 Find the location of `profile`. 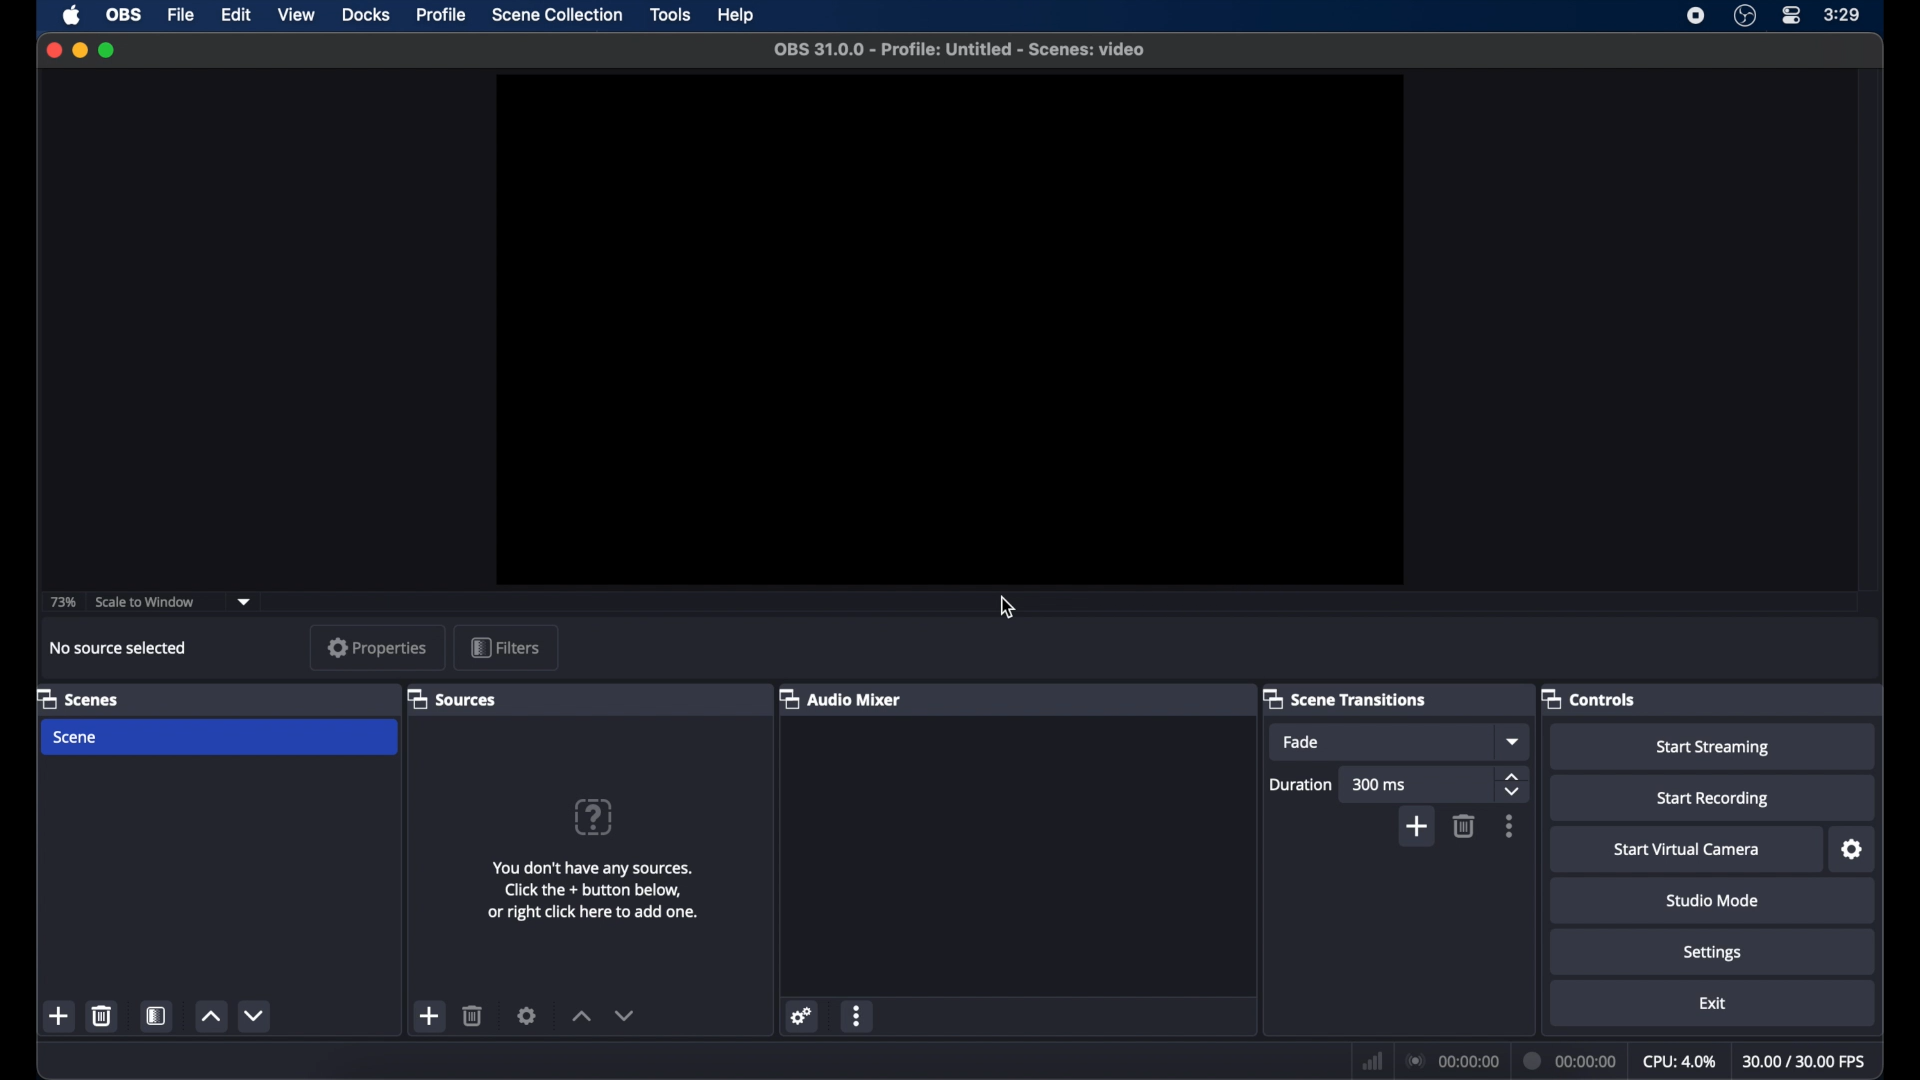

profile is located at coordinates (442, 14).